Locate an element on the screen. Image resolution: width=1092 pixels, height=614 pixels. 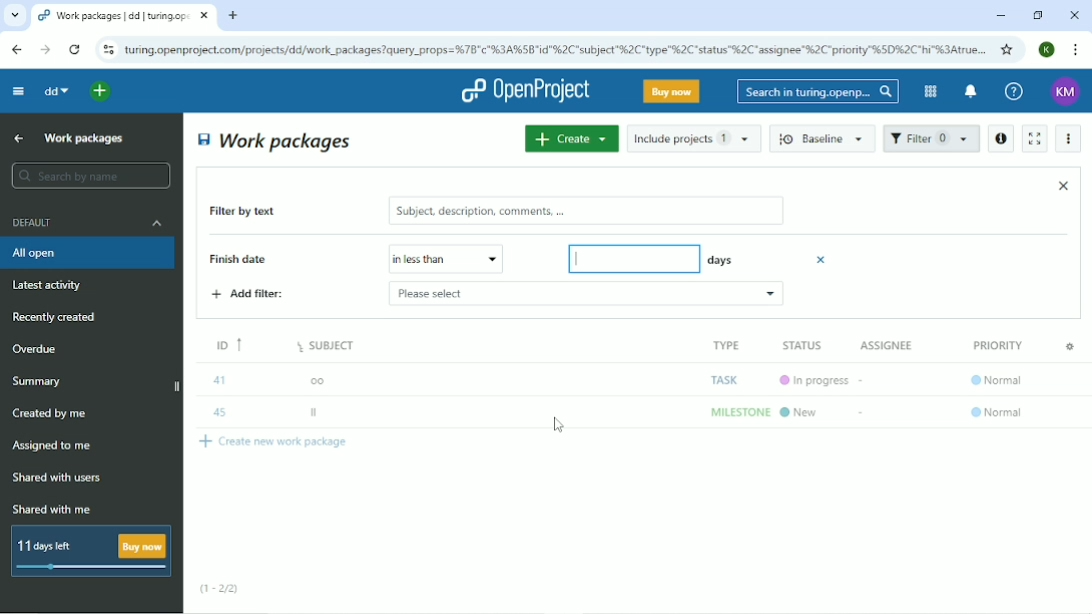
41 is located at coordinates (220, 379).